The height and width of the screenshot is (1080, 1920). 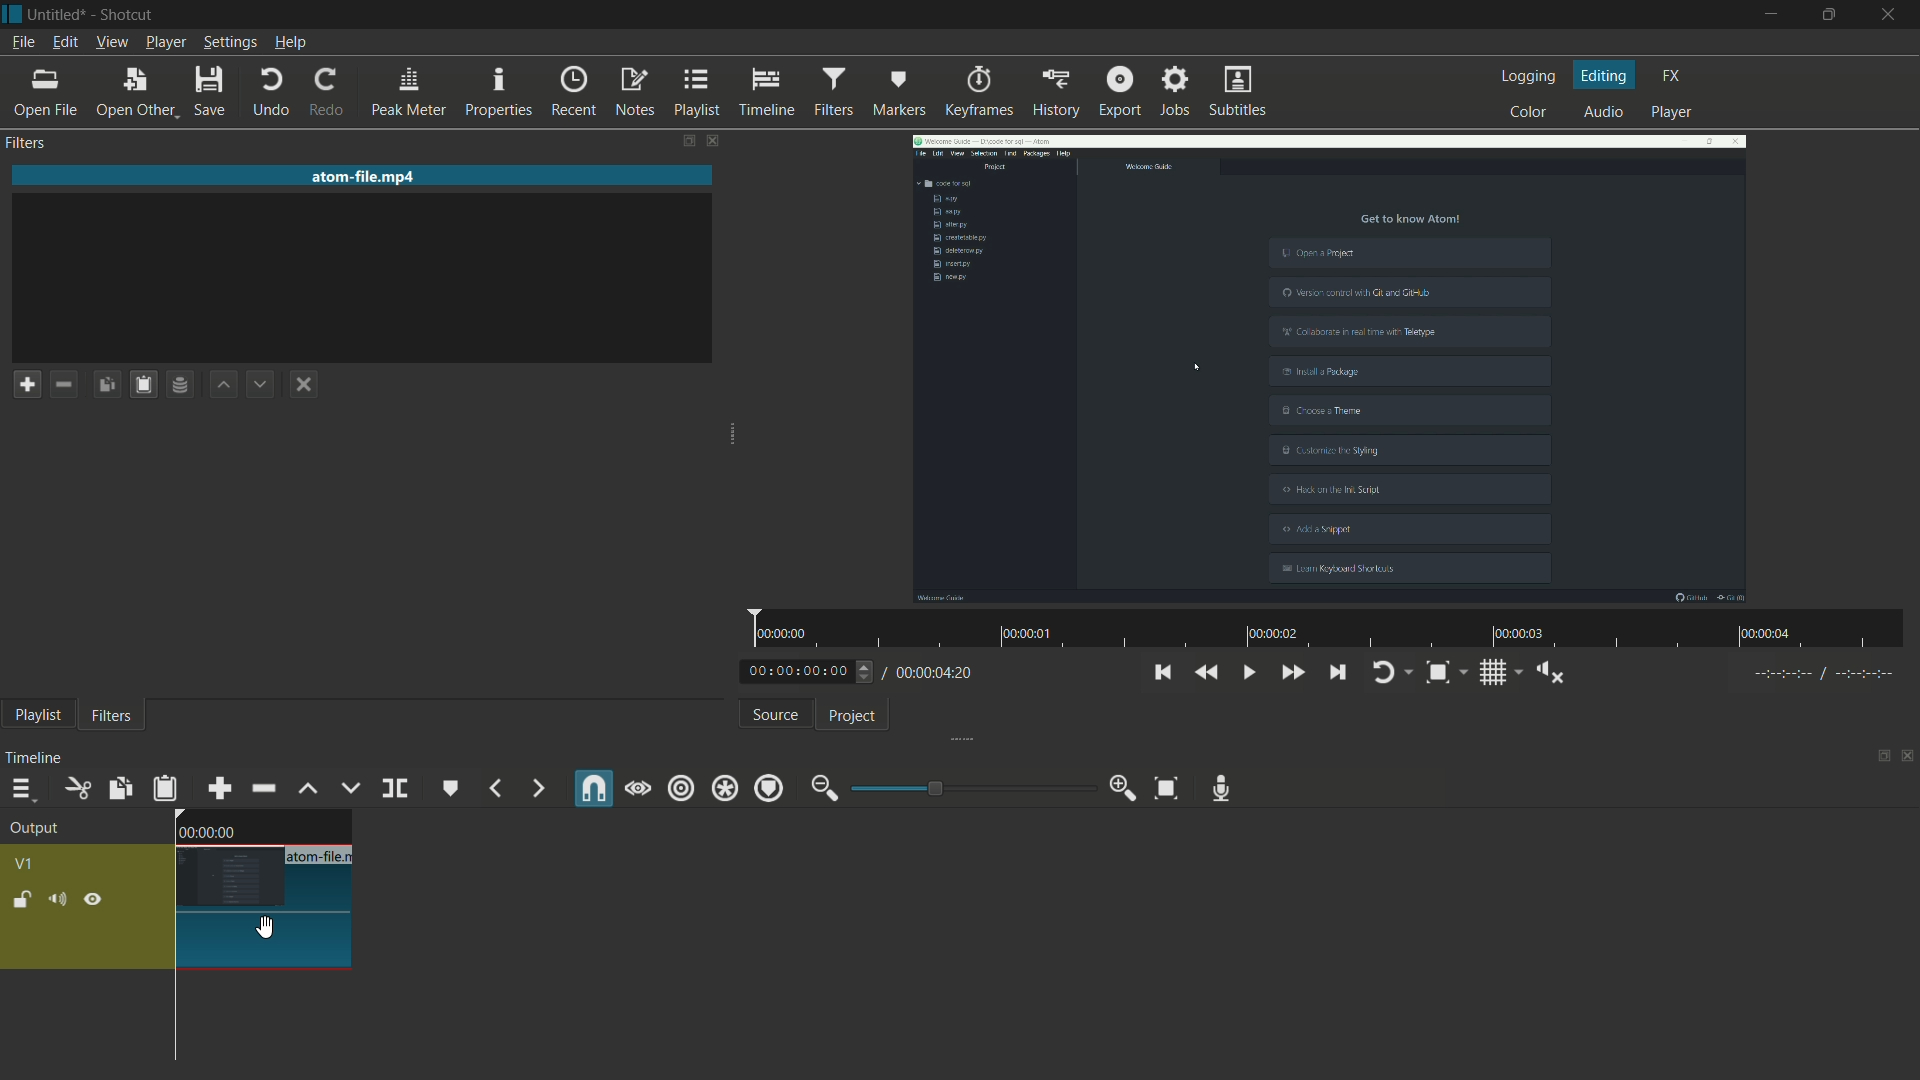 What do you see at coordinates (266, 929) in the screenshot?
I see `cursor` at bounding box center [266, 929].